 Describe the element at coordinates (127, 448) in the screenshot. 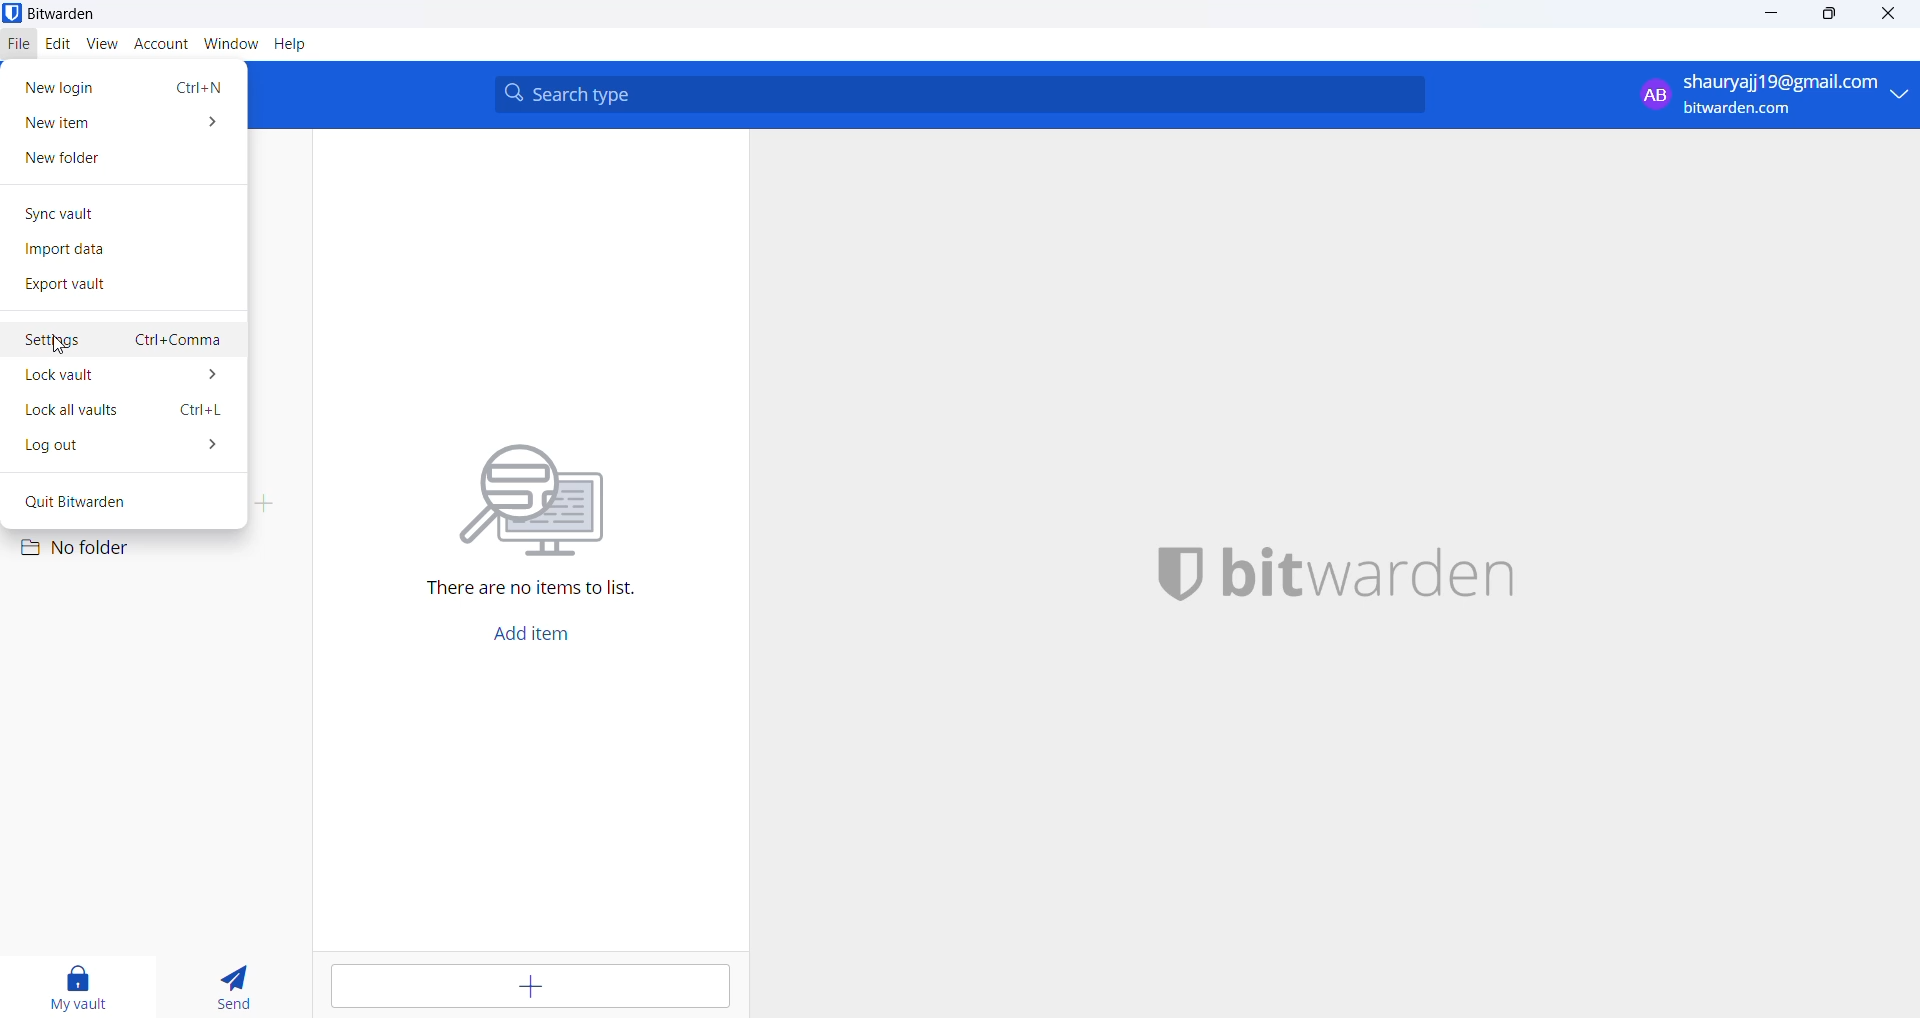

I see `log out` at that location.